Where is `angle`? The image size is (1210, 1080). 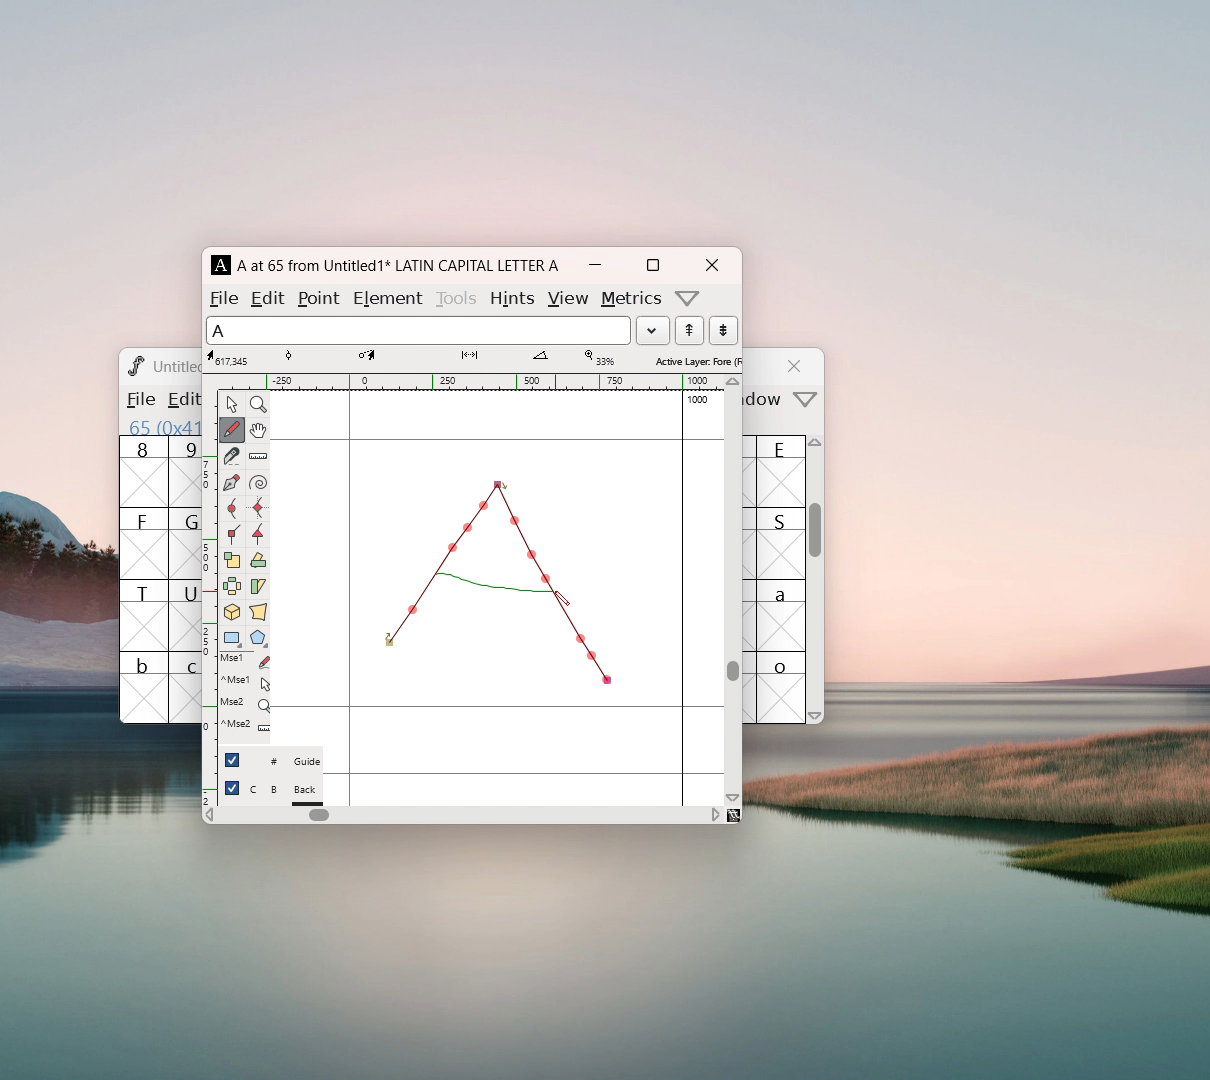
angle is located at coordinates (549, 358).